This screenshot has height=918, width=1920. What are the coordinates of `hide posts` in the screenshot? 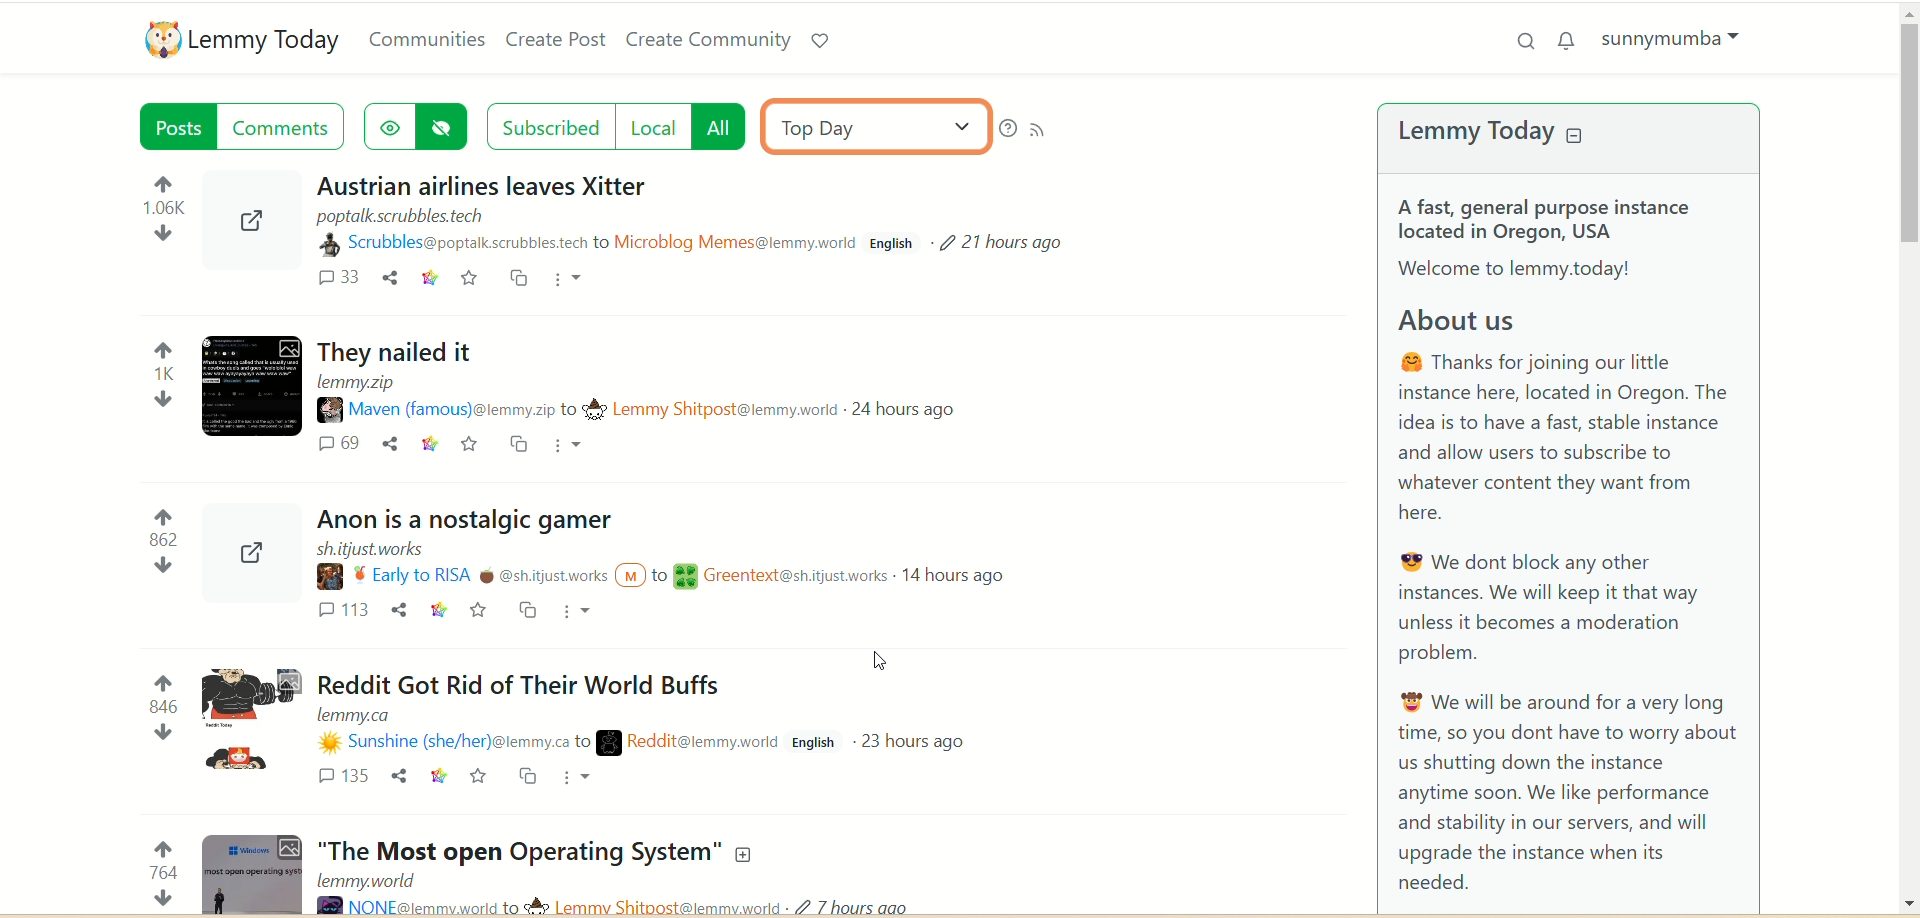 It's located at (449, 127).